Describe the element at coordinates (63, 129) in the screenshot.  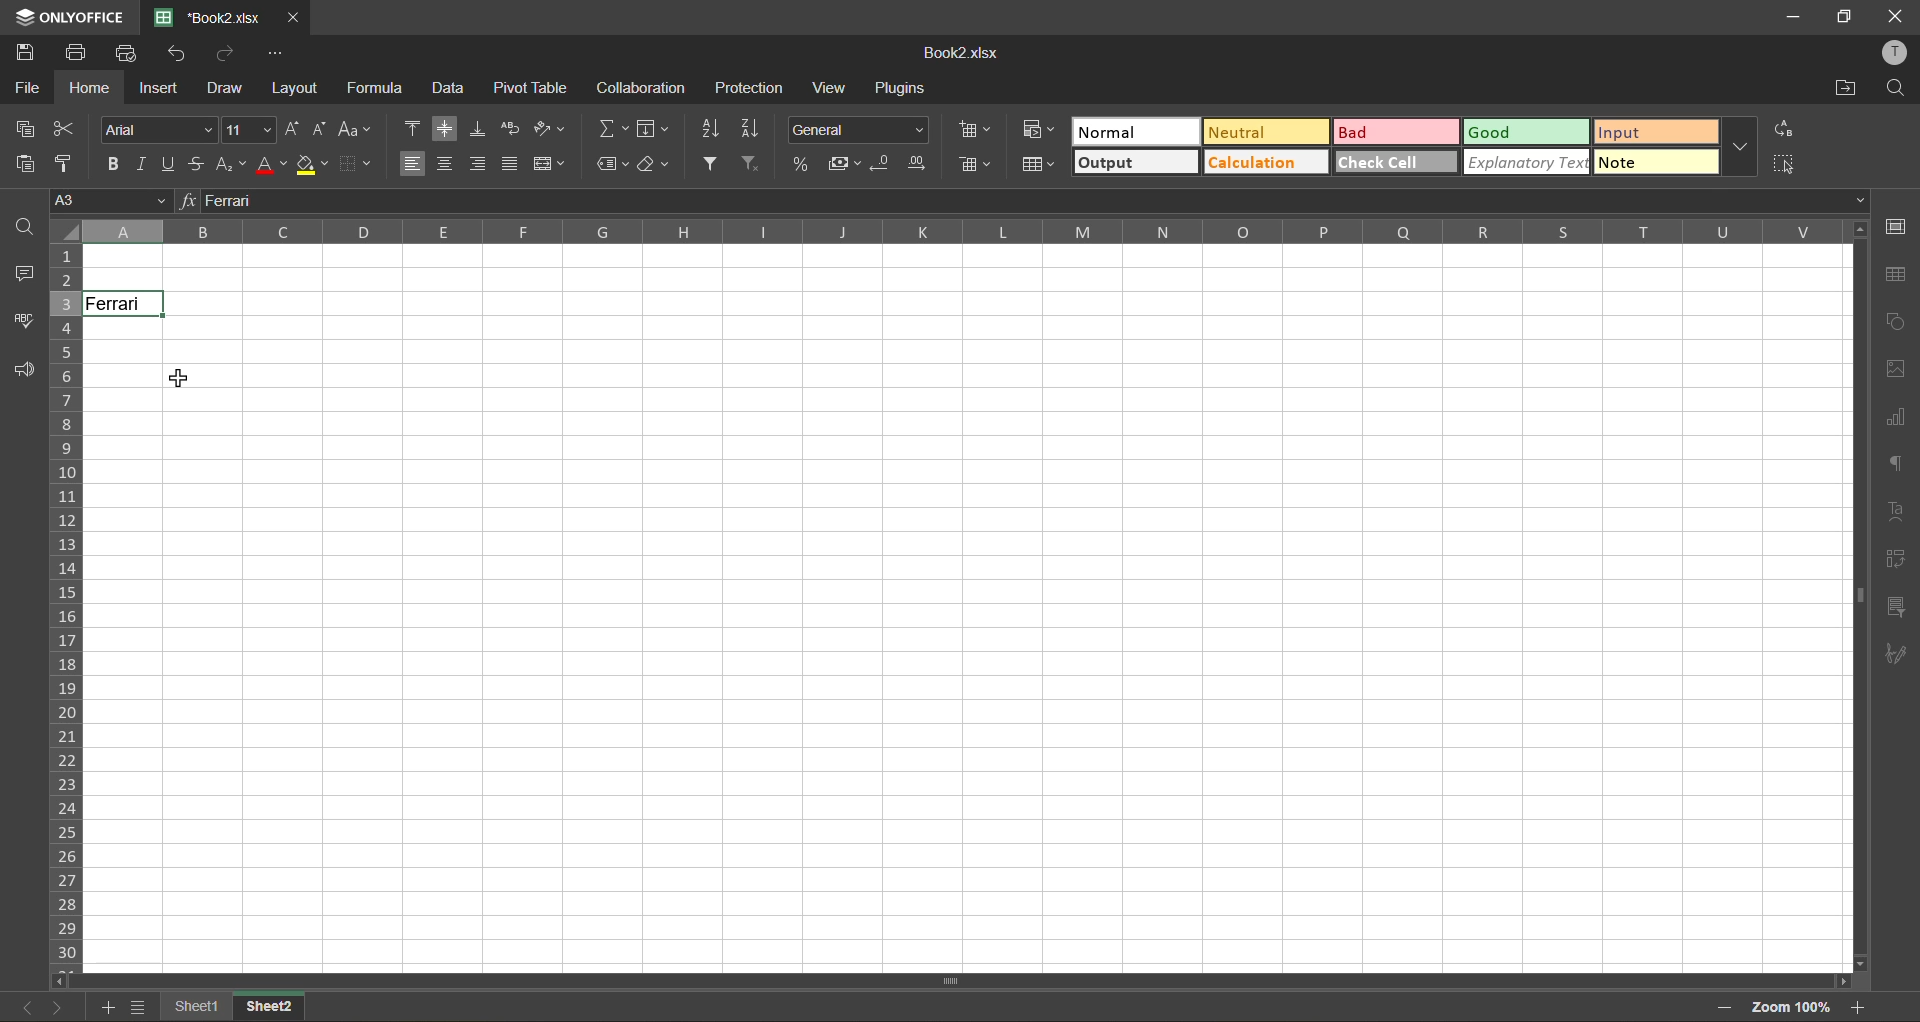
I see `cut` at that location.